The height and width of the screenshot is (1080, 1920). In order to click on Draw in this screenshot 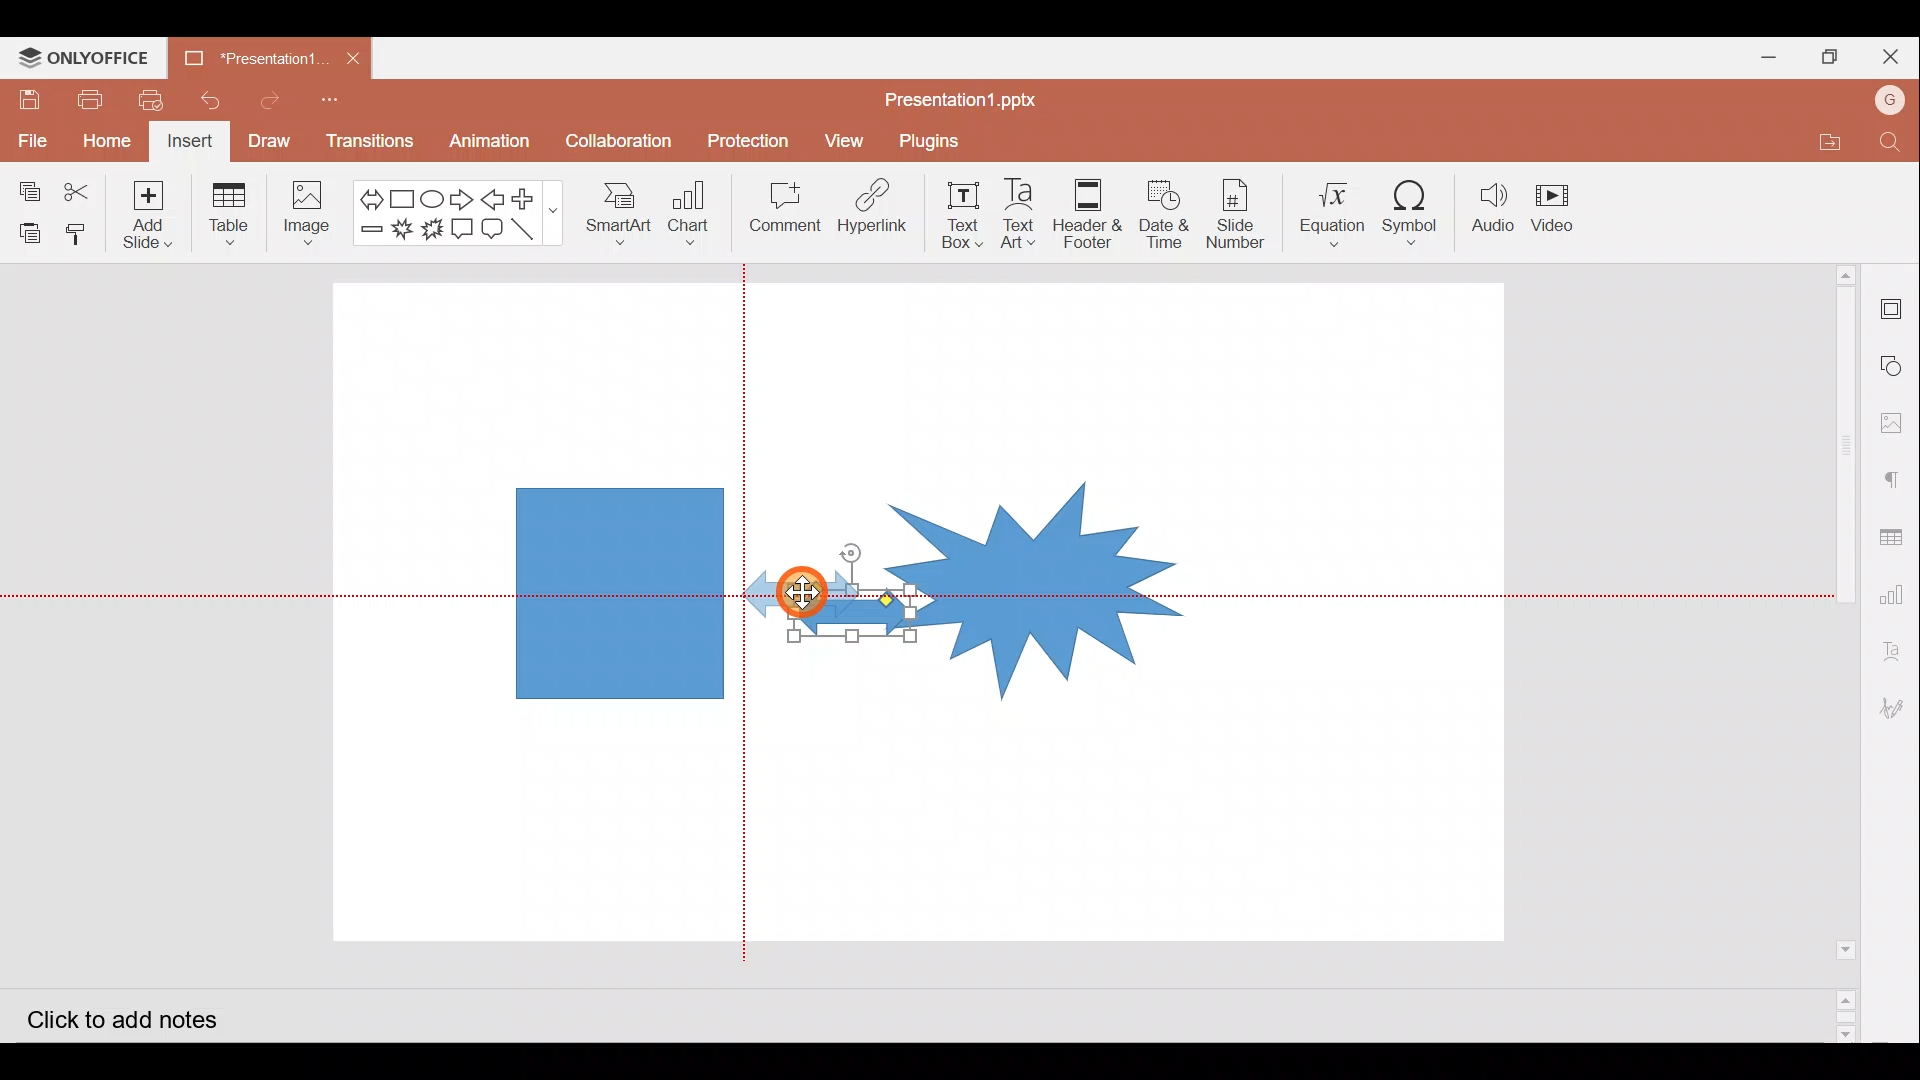, I will do `click(276, 143)`.